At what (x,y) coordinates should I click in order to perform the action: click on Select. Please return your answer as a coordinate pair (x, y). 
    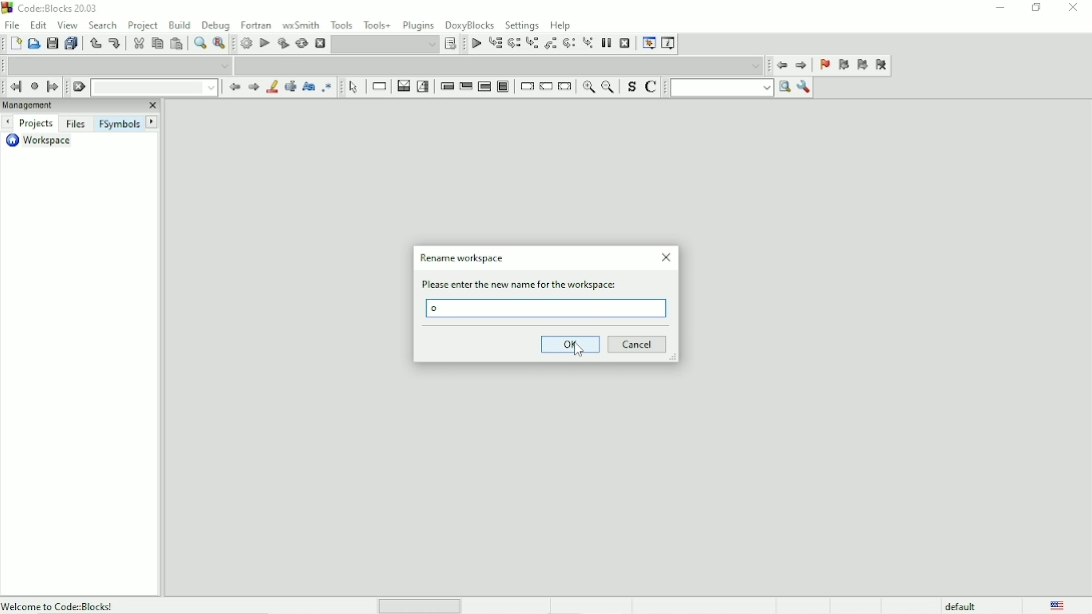
    Looking at the image, I should click on (354, 87).